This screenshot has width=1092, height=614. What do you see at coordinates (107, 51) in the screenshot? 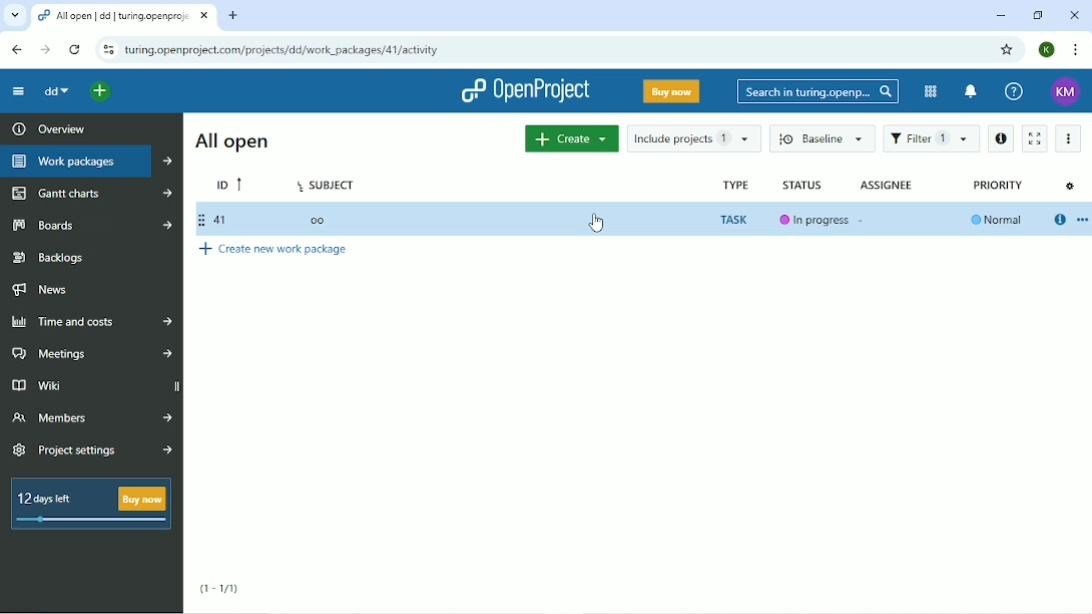
I see `View site information` at bounding box center [107, 51].